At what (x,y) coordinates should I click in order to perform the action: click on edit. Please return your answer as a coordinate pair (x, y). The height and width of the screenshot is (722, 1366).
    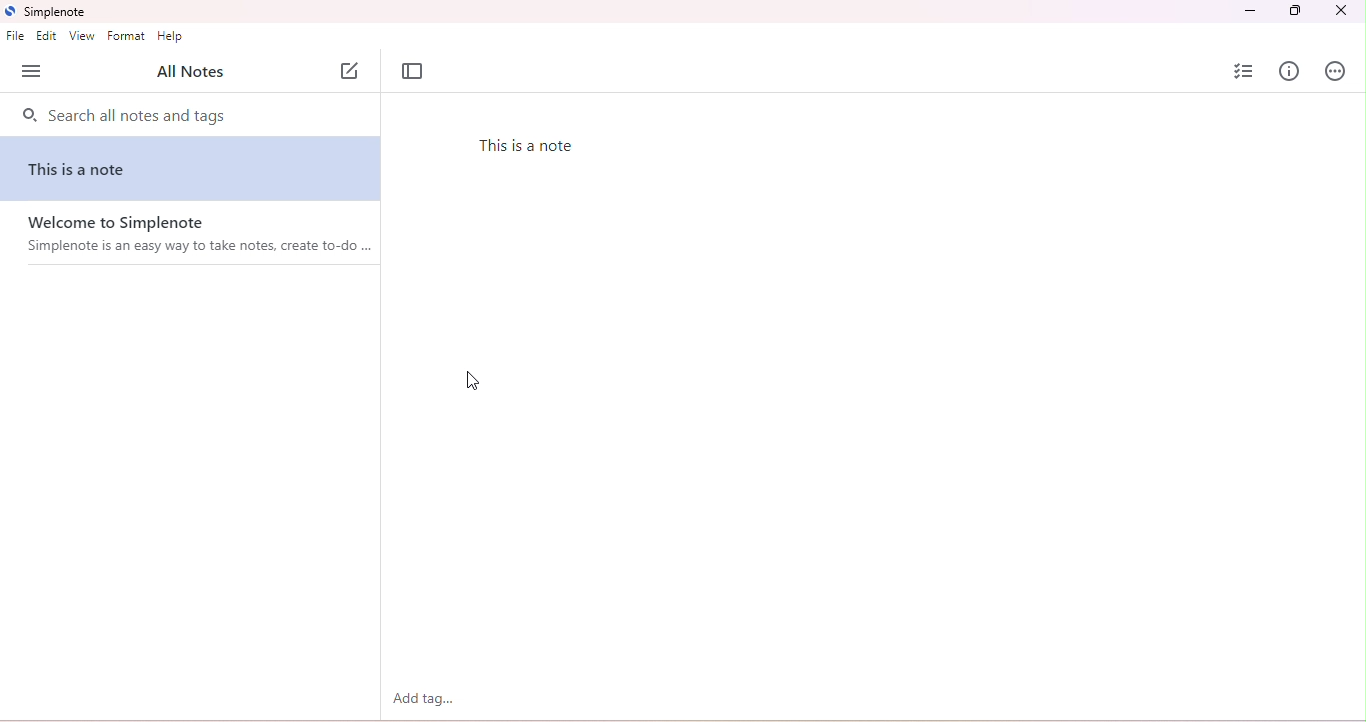
    Looking at the image, I should click on (46, 36).